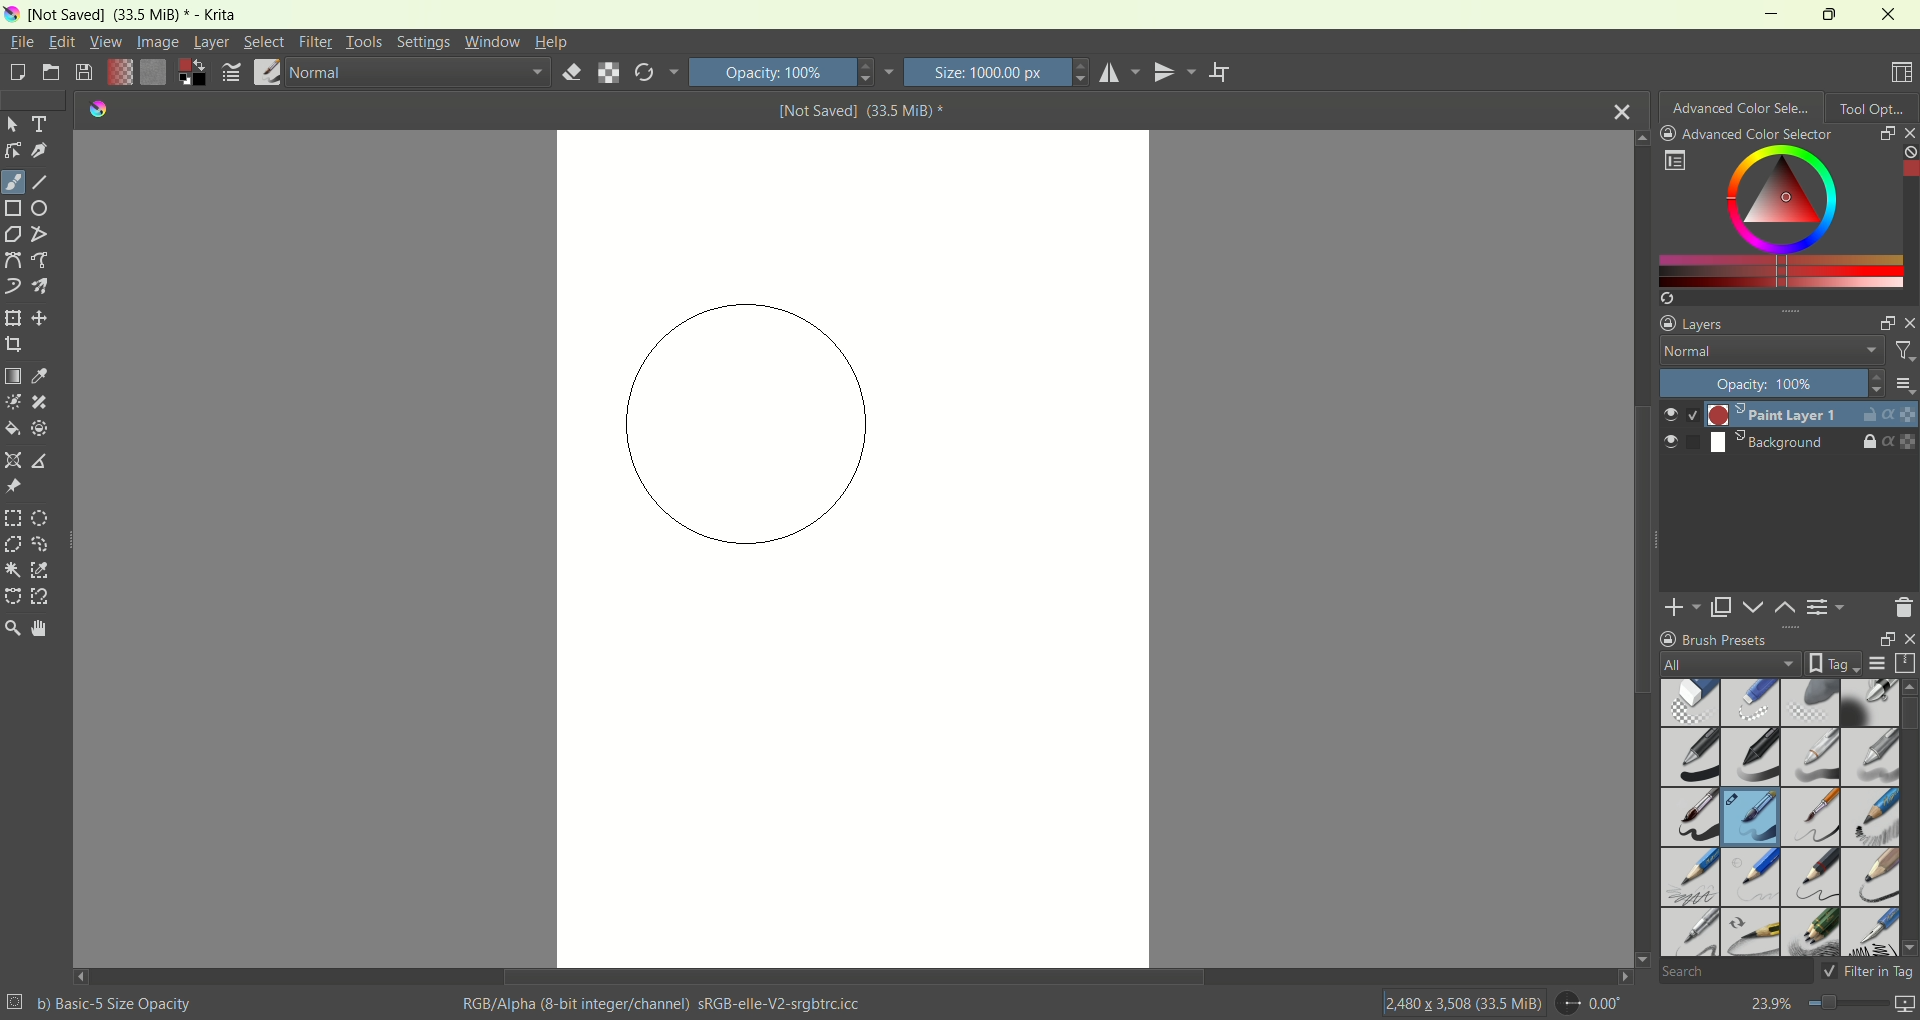 This screenshot has height=1020, width=1920. I want to click on Size: 1000.00 px, so click(997, 72).